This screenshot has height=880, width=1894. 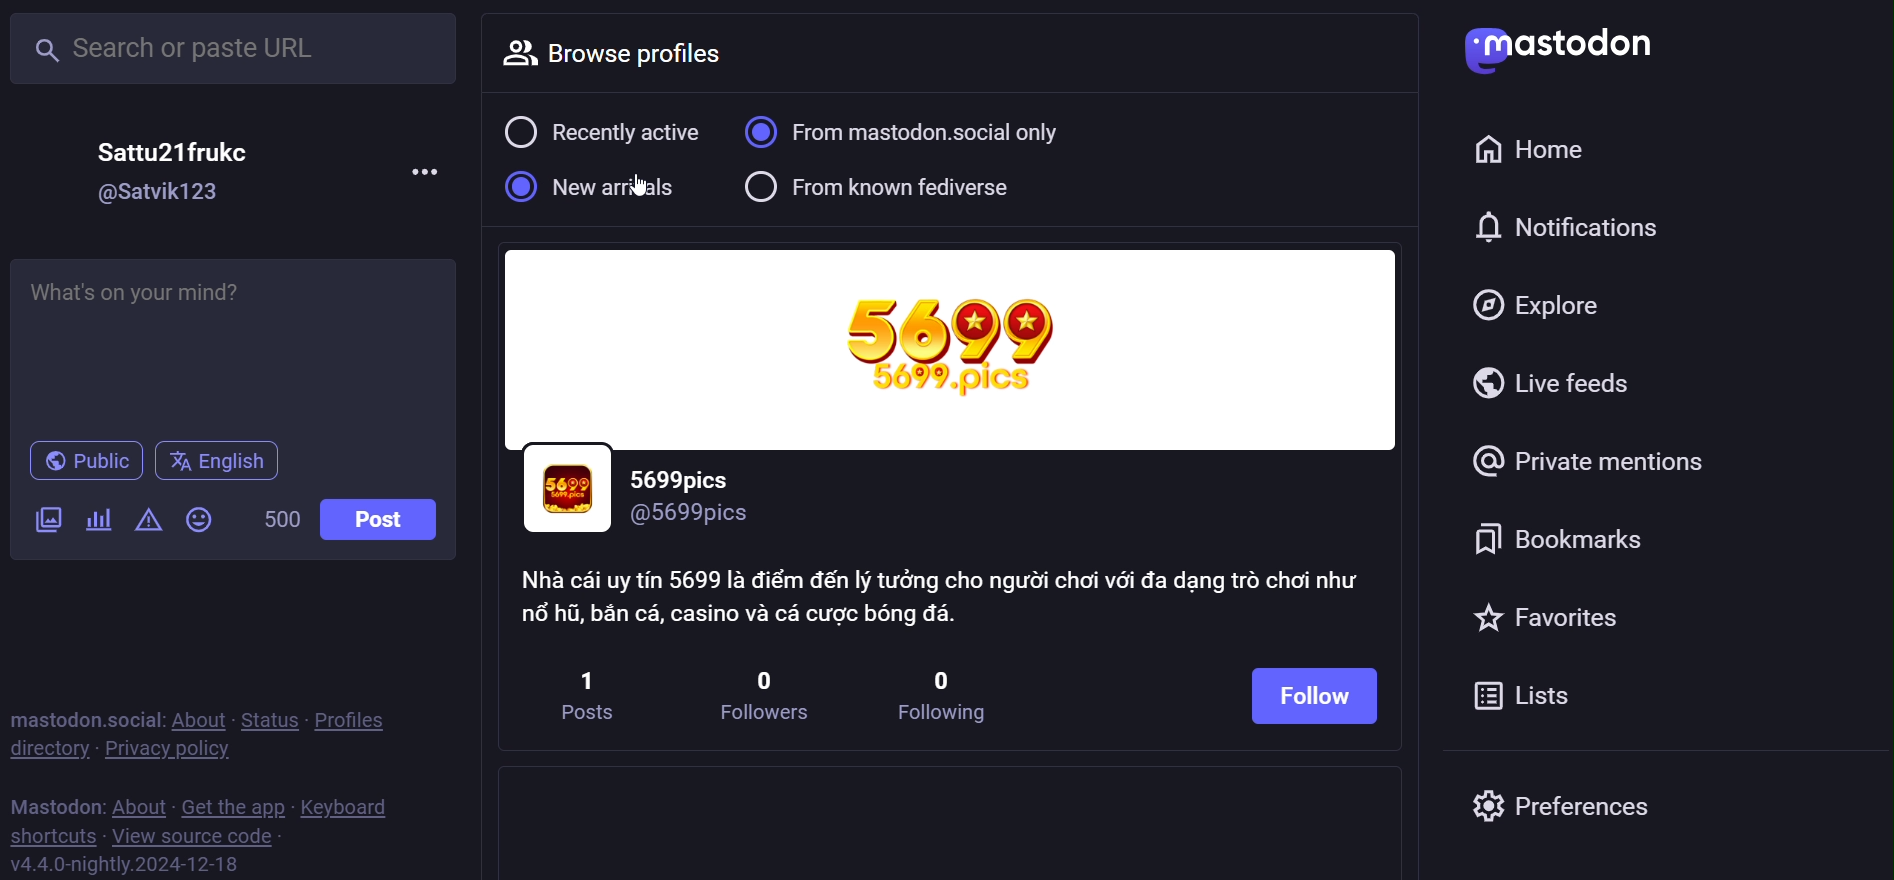 I want to click on new arrival selected, so click(x=588, y=187).